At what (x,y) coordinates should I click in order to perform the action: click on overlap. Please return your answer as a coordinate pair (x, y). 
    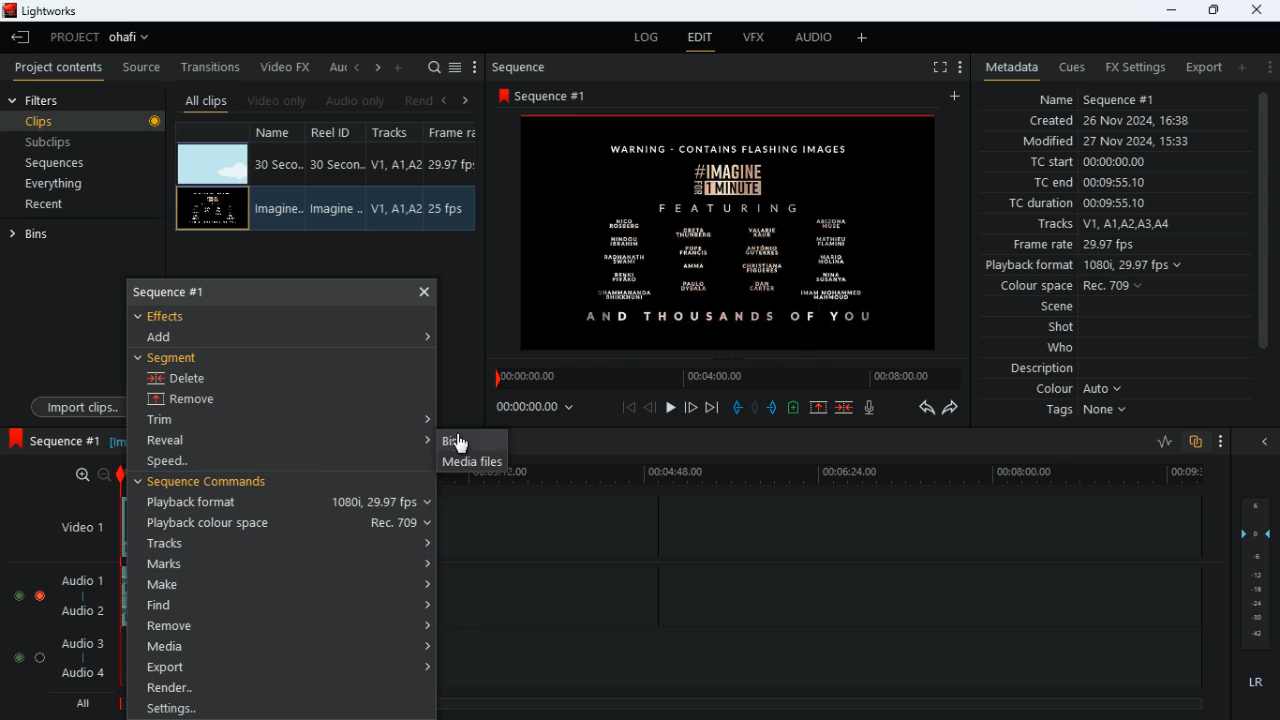
    Looking at the image, I should click on (1193, 442).